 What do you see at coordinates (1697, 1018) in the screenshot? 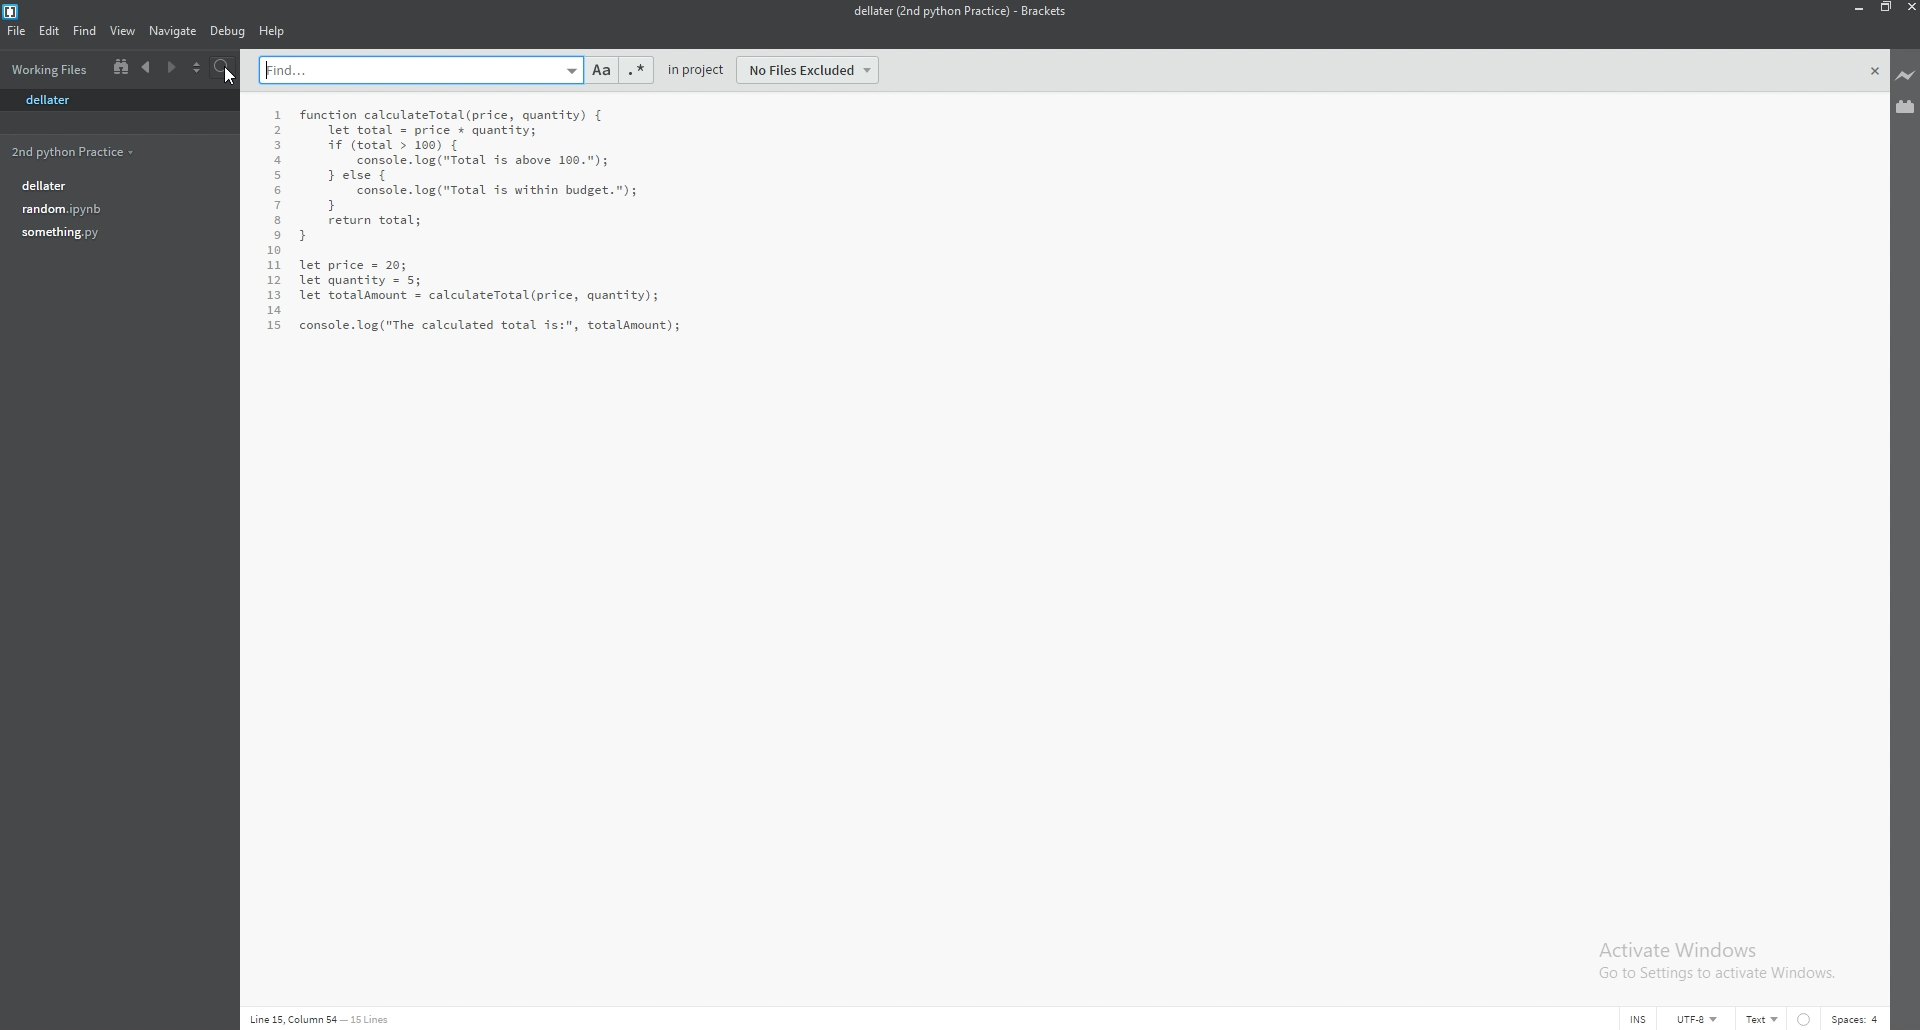
I see `UTF-8` at bounding box center [1697, 1018].